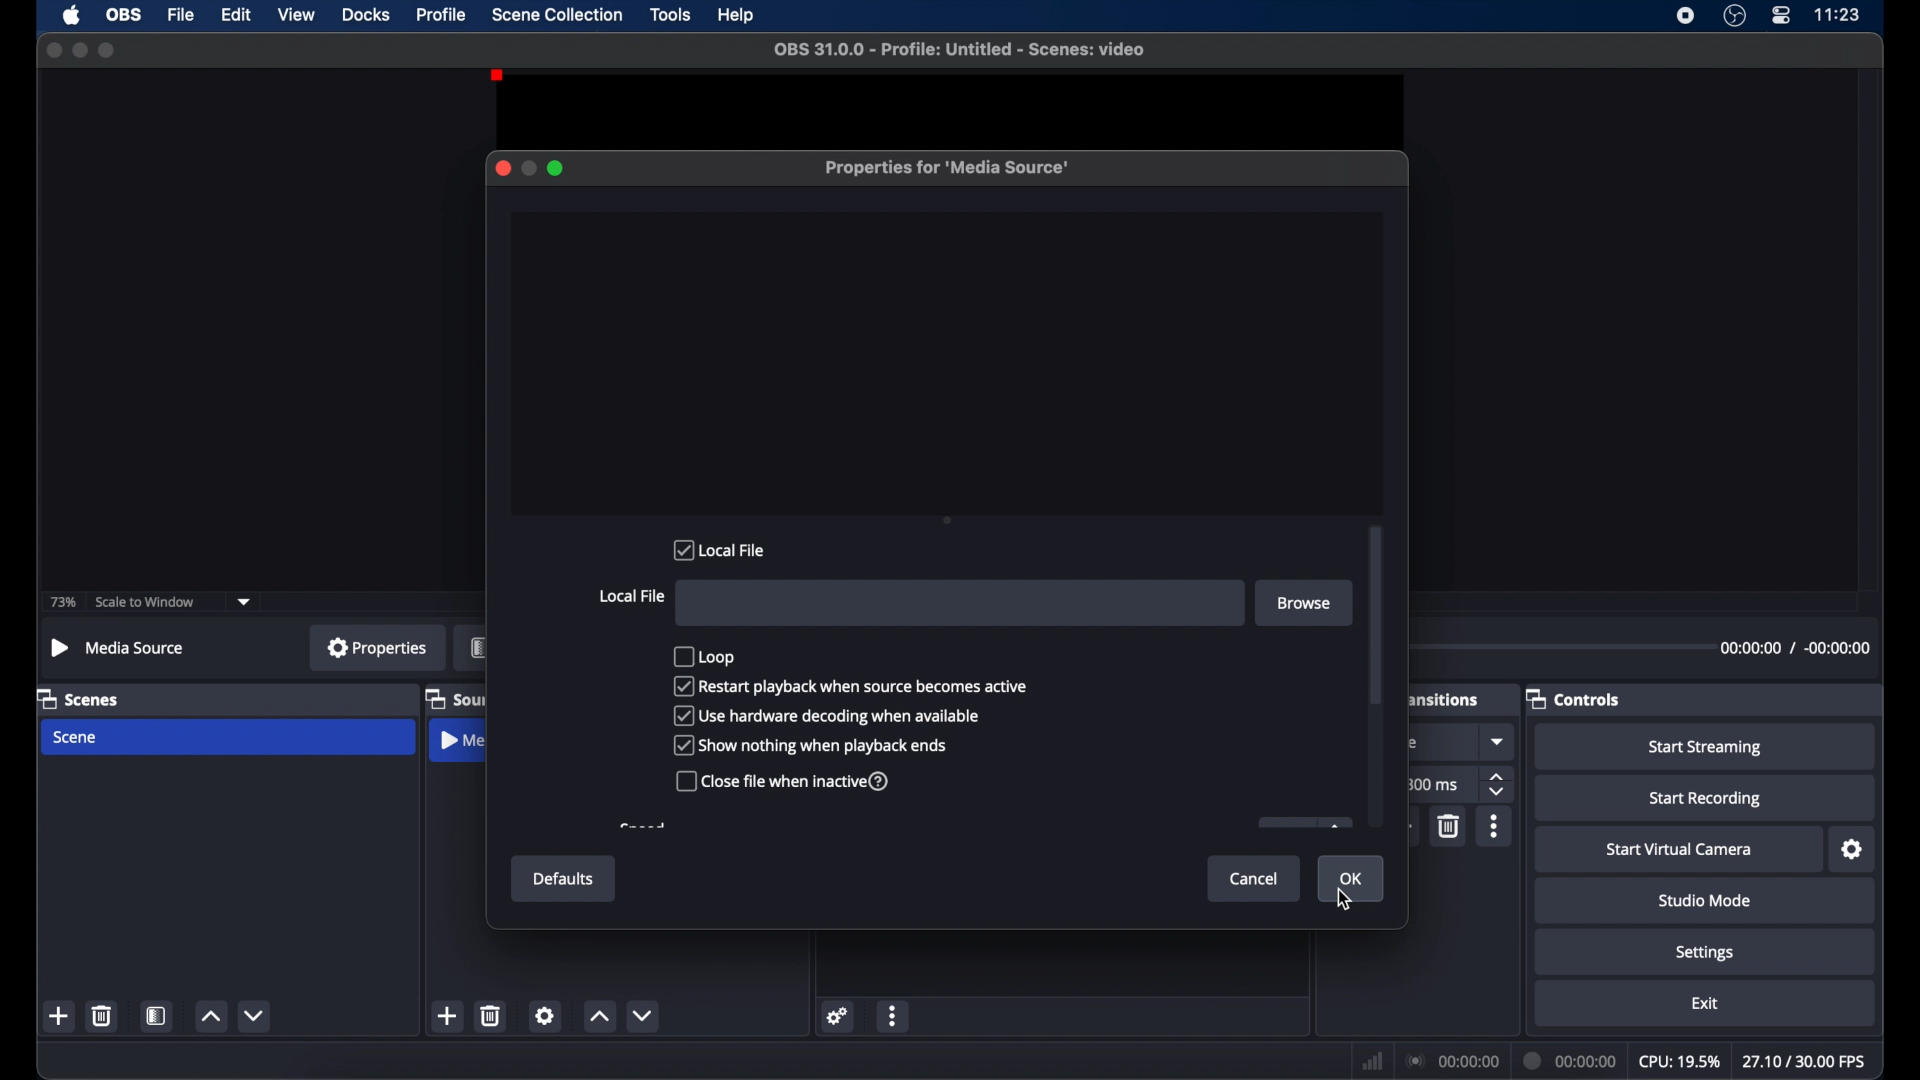 This screenshot has height=1080, width=1920. Describe the element at coordinates (1679, 850) in the screenshot. I see `start virtual camera` at that location.